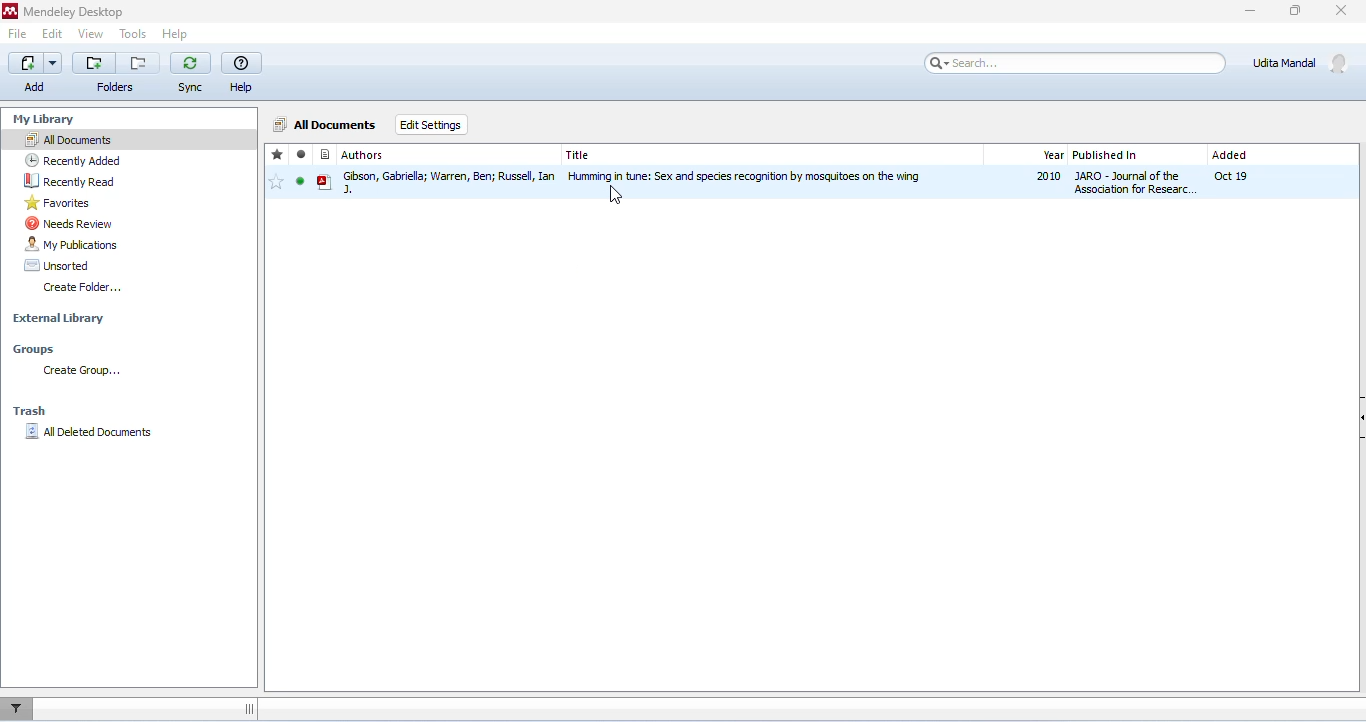  I want to click on edit settings, so click(430, 125).